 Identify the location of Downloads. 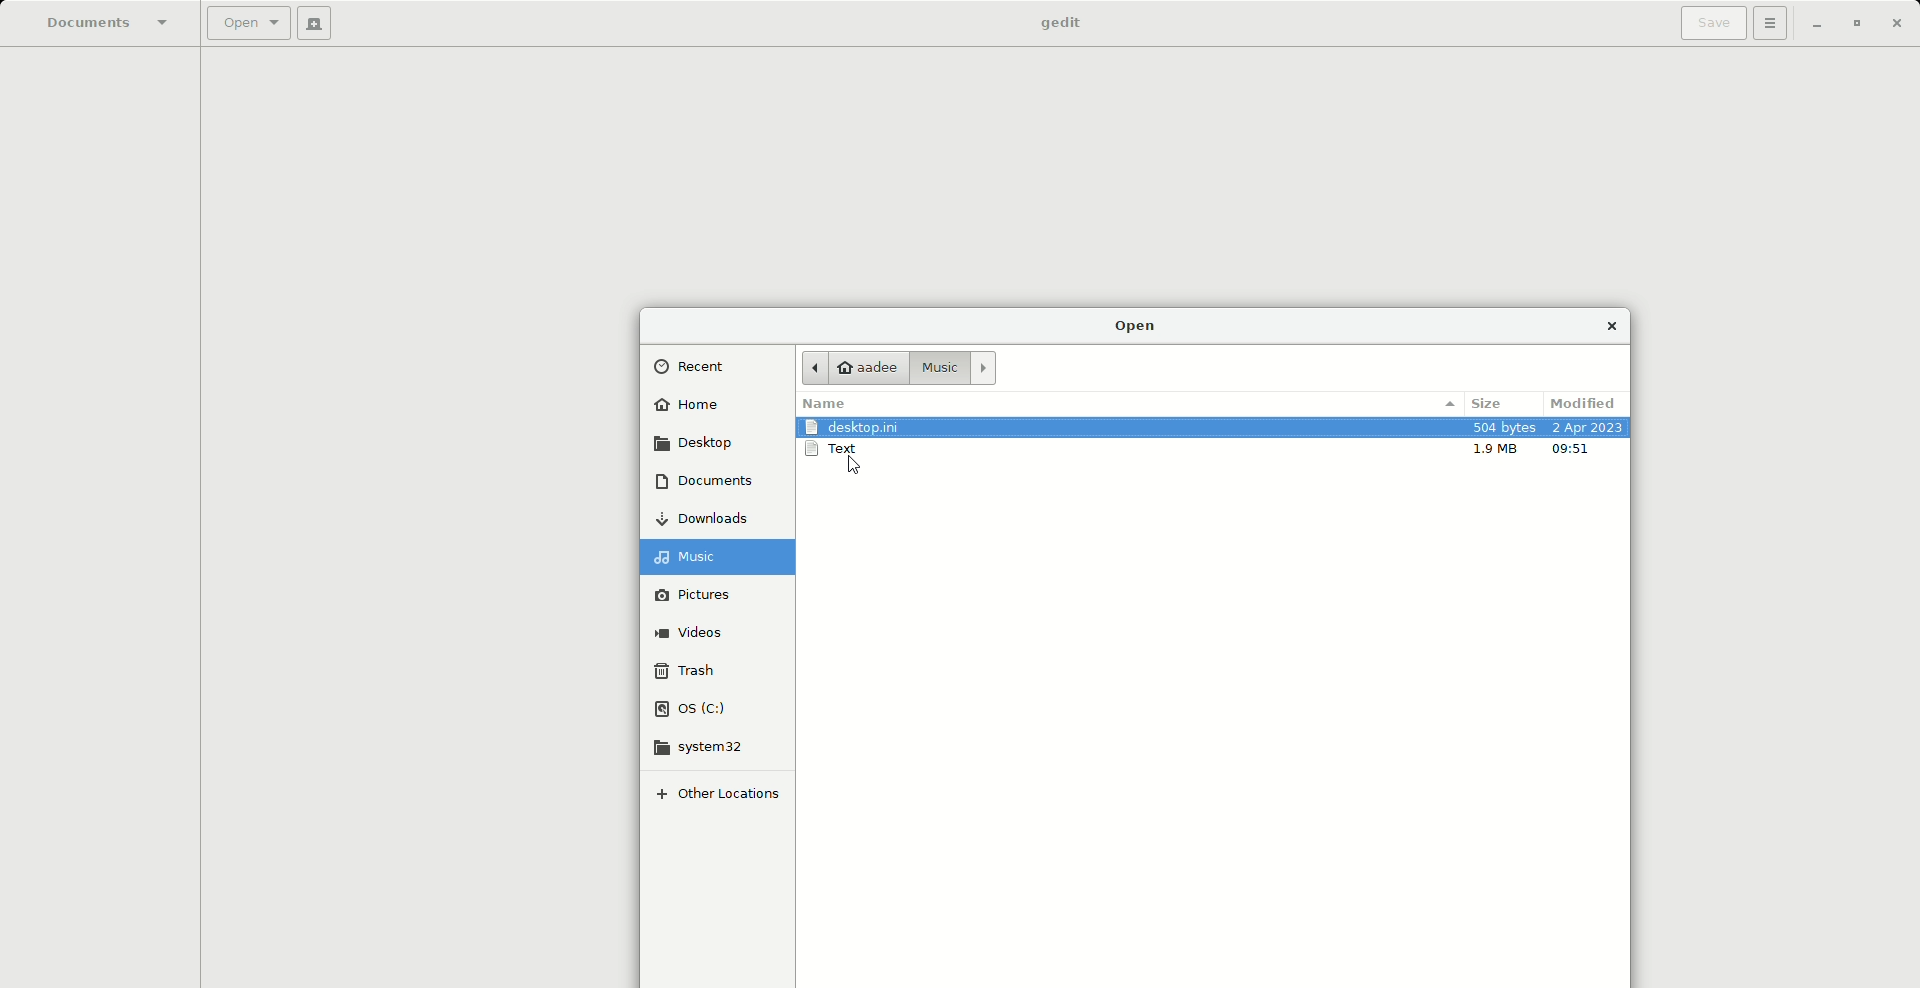
(710, 520).